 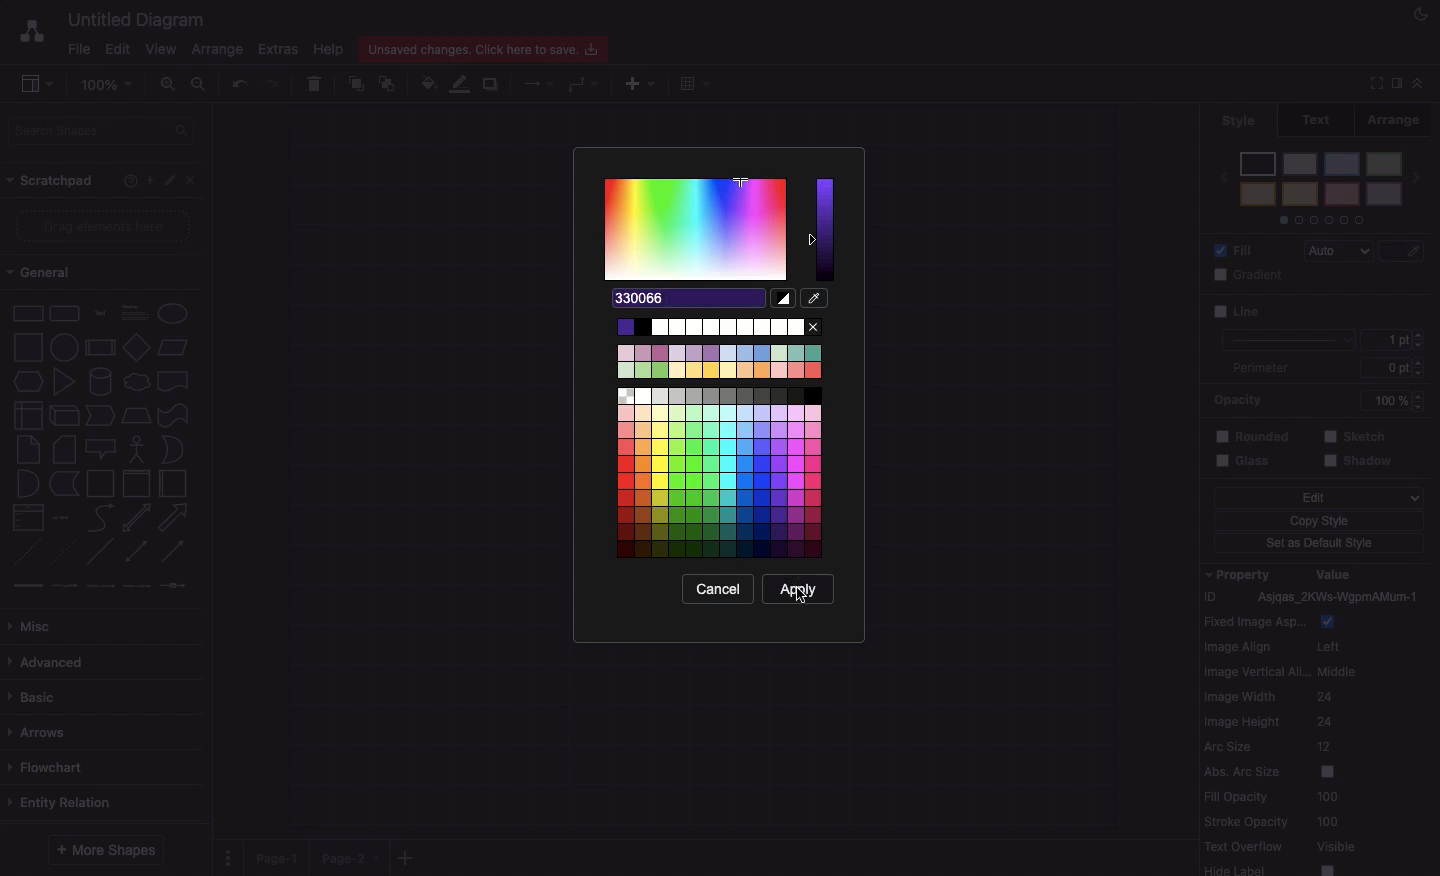 What do you see at coordinates (1282, 325) in the screenshot?
I see `Line` at bounding box center [1282, 325].